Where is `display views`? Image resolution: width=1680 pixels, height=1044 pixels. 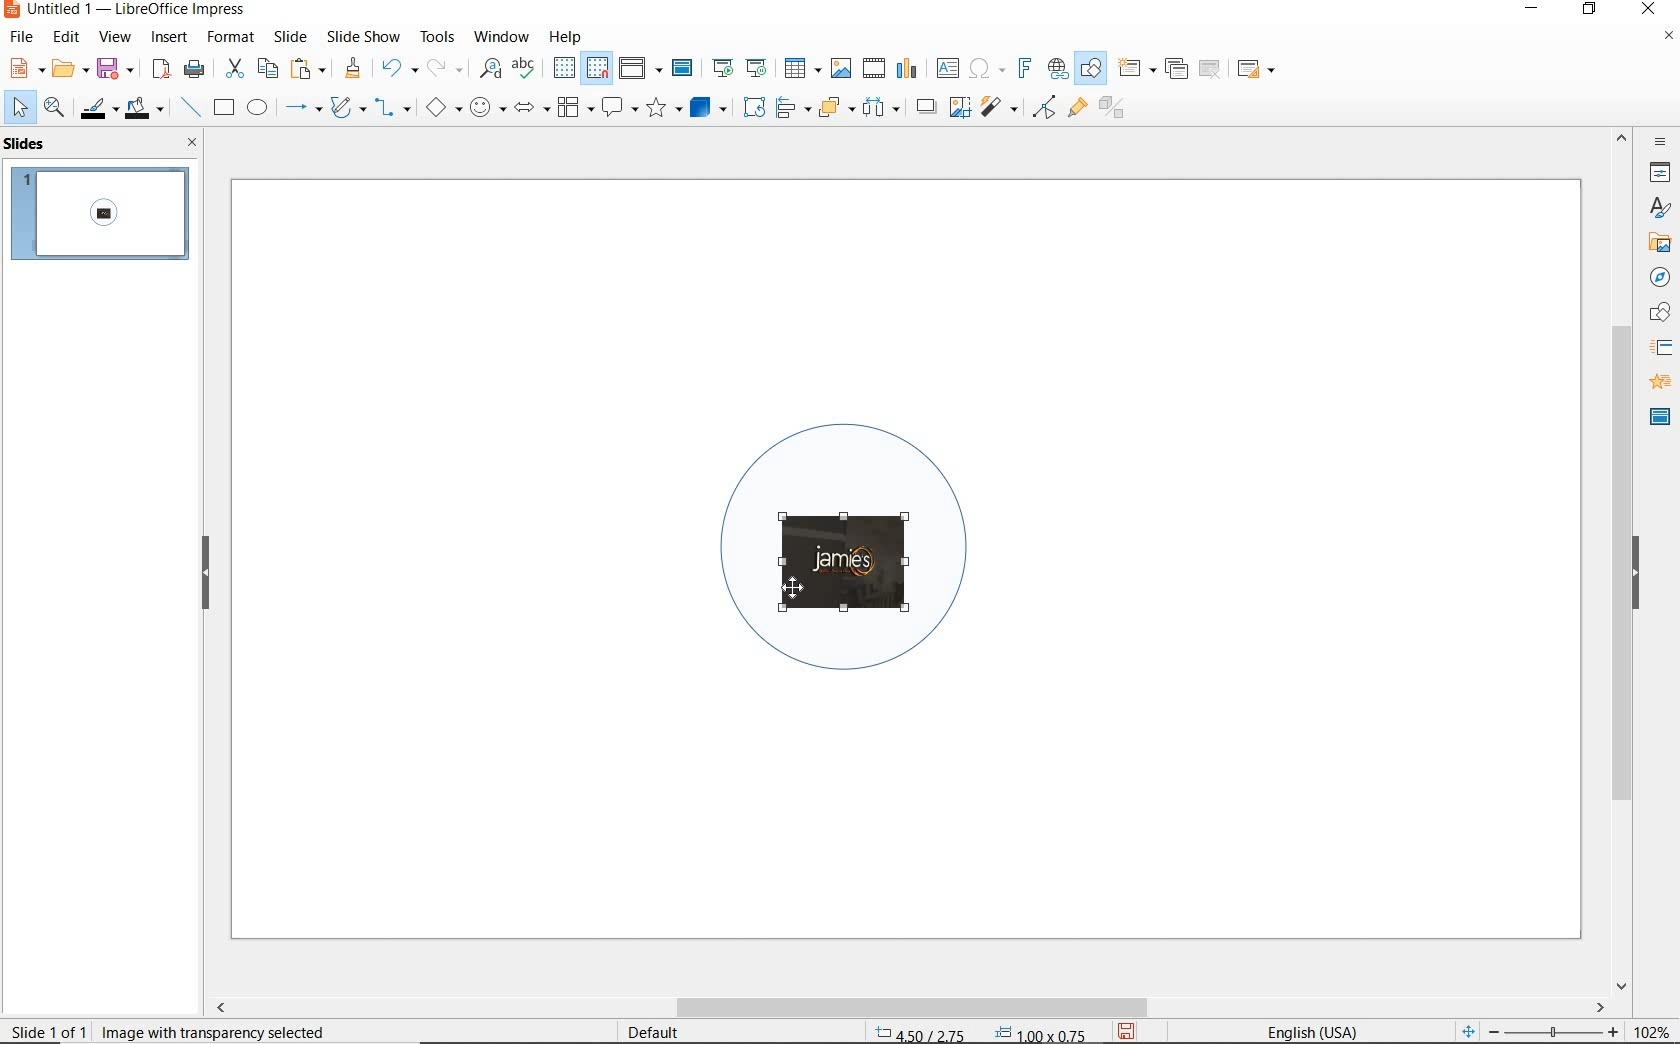 display views is located at coordinates (641, 70).